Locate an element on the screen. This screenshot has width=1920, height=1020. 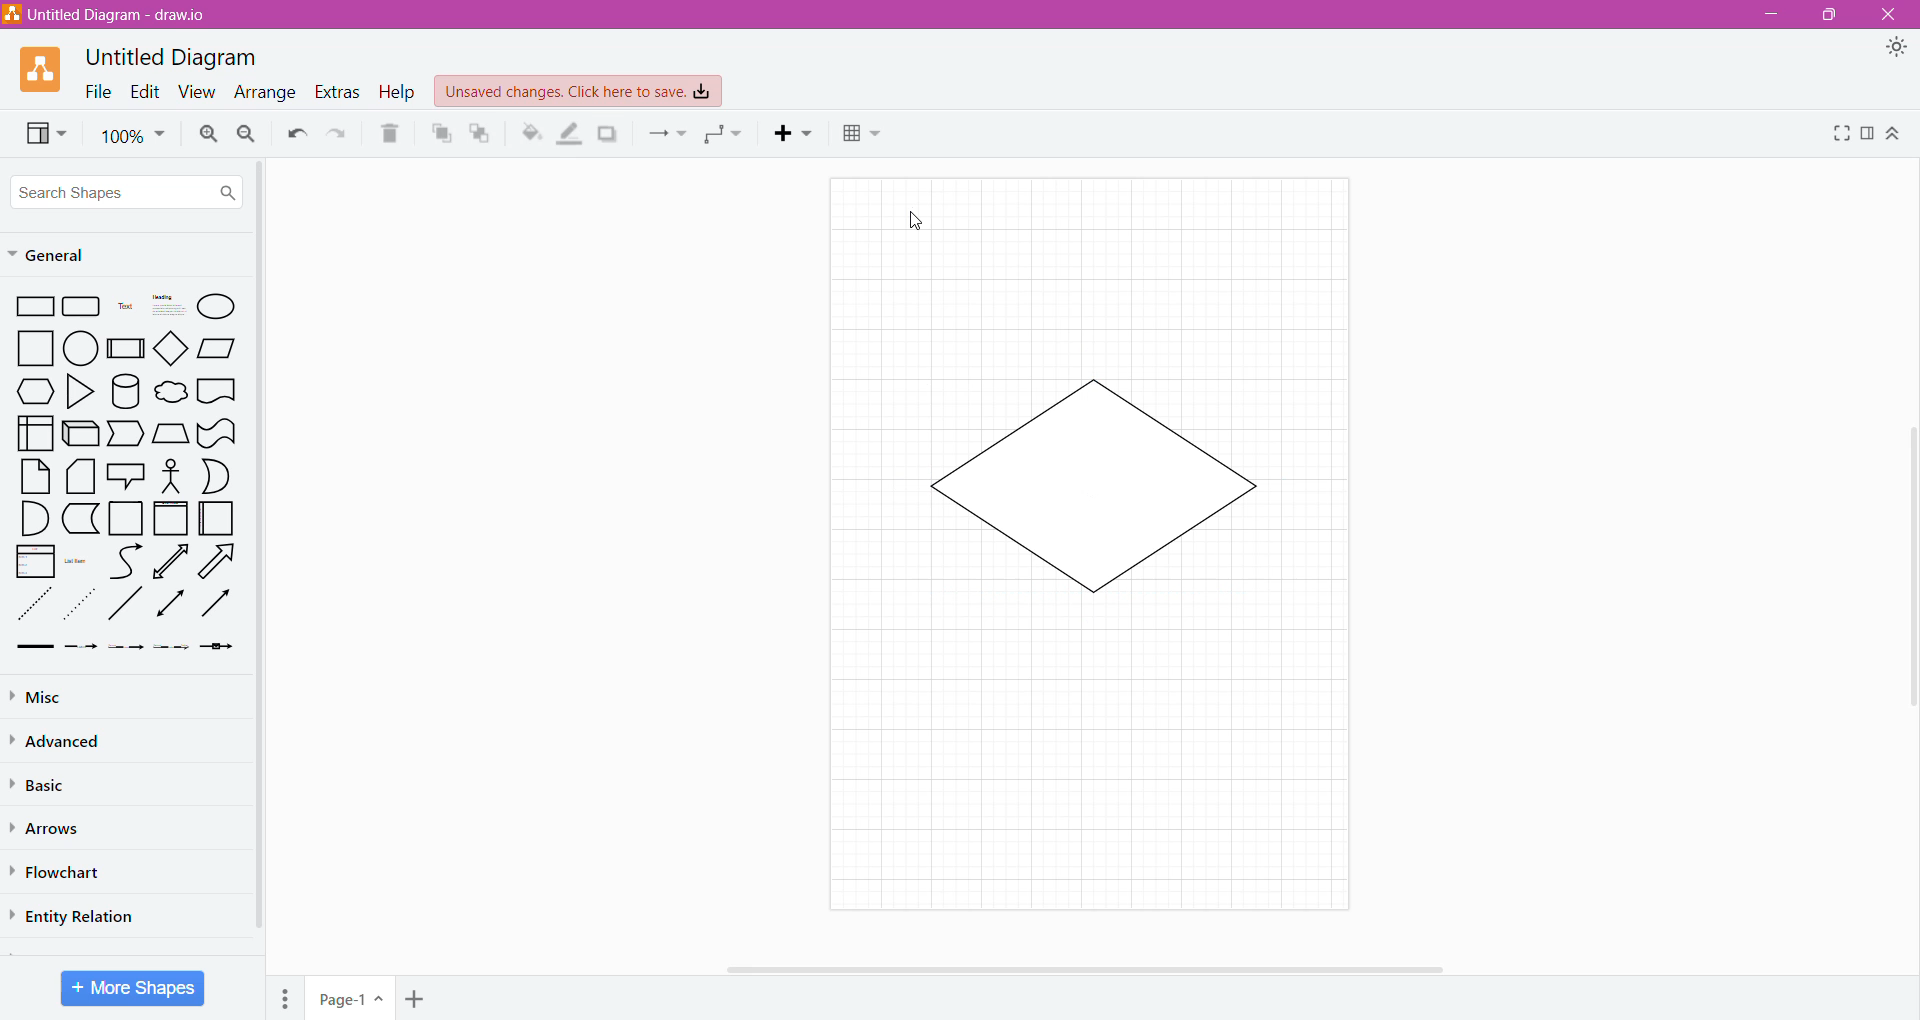
Line is located at coordinates (125, 607).